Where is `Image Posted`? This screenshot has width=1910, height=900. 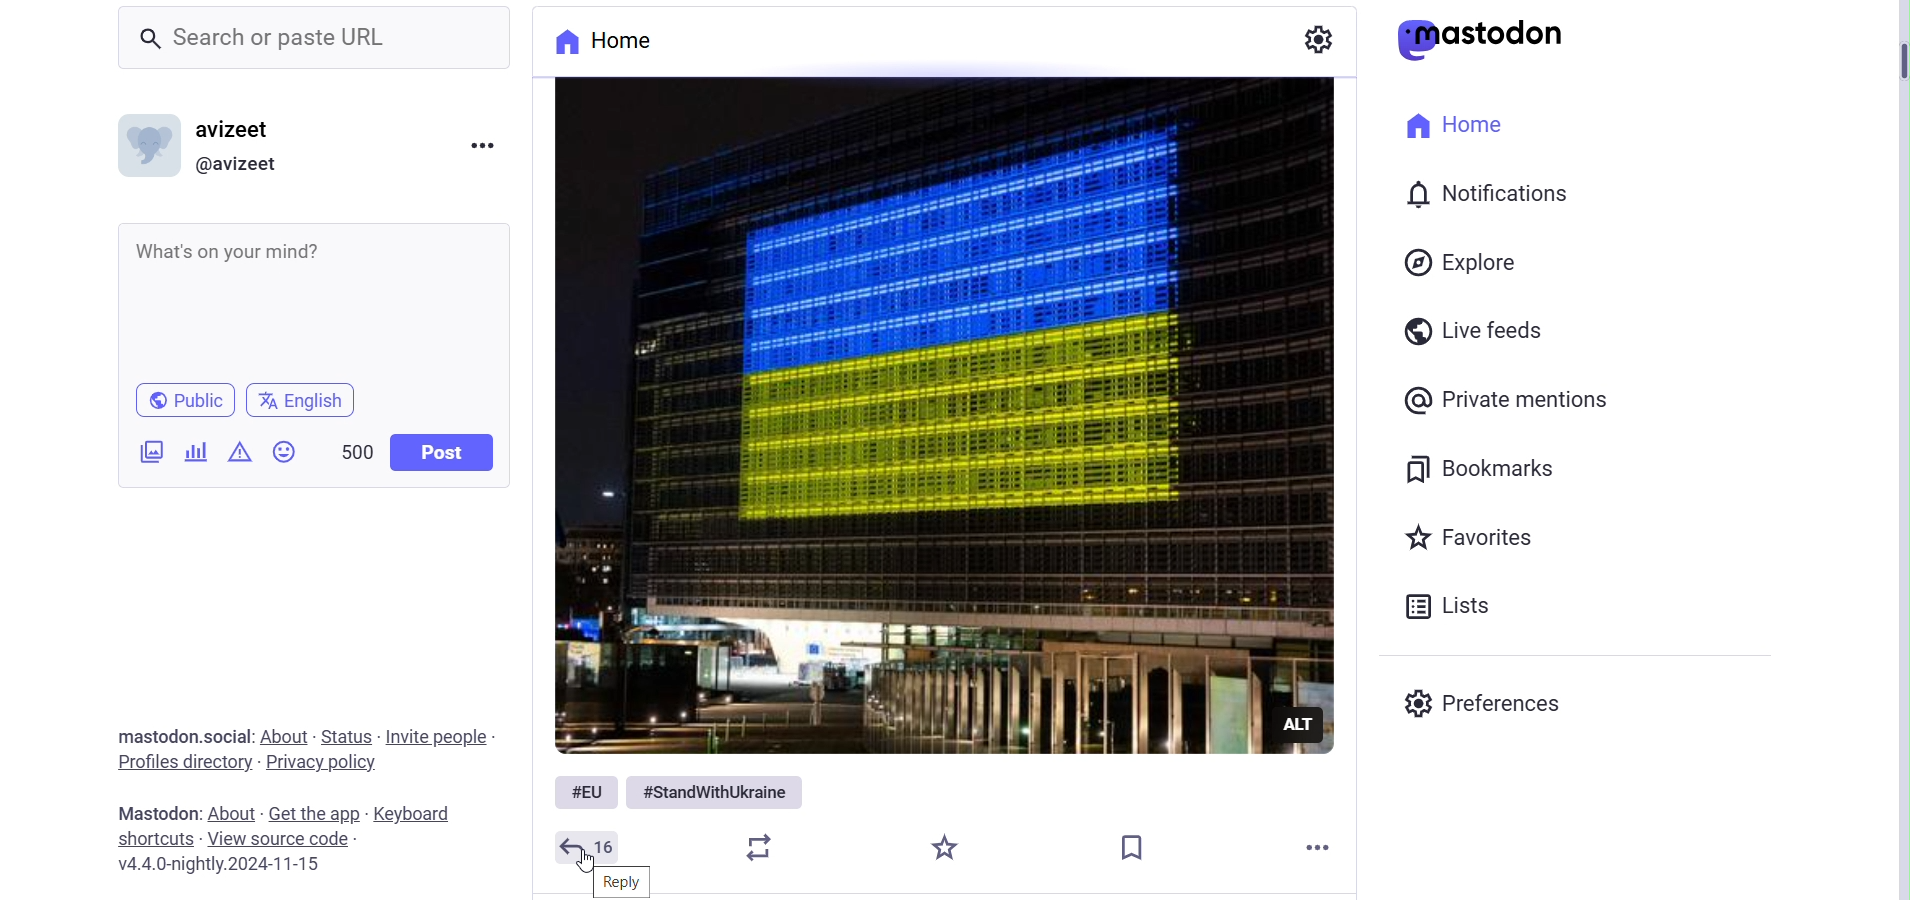 Image Posted is located at coordinates (933, 416).